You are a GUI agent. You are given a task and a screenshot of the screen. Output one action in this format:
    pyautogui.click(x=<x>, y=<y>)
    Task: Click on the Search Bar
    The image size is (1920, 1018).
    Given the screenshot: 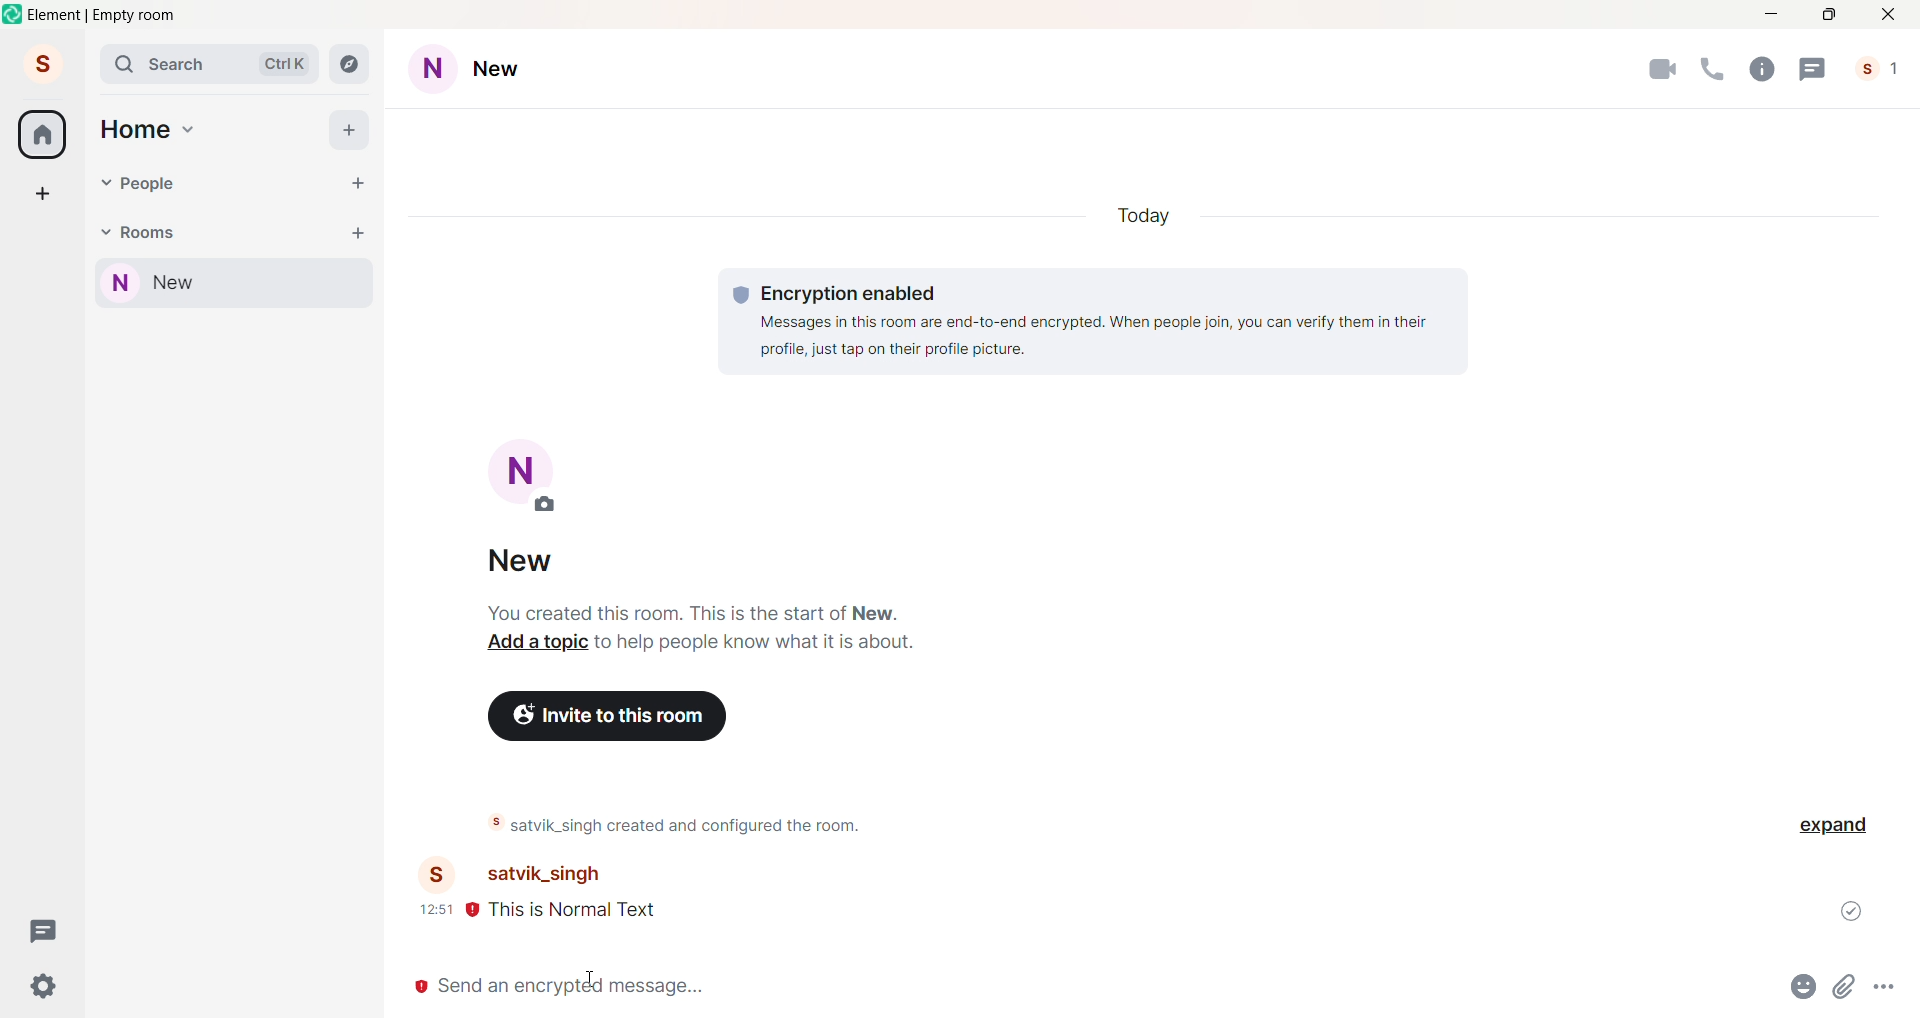 What is the action you would take?
    pyautogui.click(x=212, y=65)
    